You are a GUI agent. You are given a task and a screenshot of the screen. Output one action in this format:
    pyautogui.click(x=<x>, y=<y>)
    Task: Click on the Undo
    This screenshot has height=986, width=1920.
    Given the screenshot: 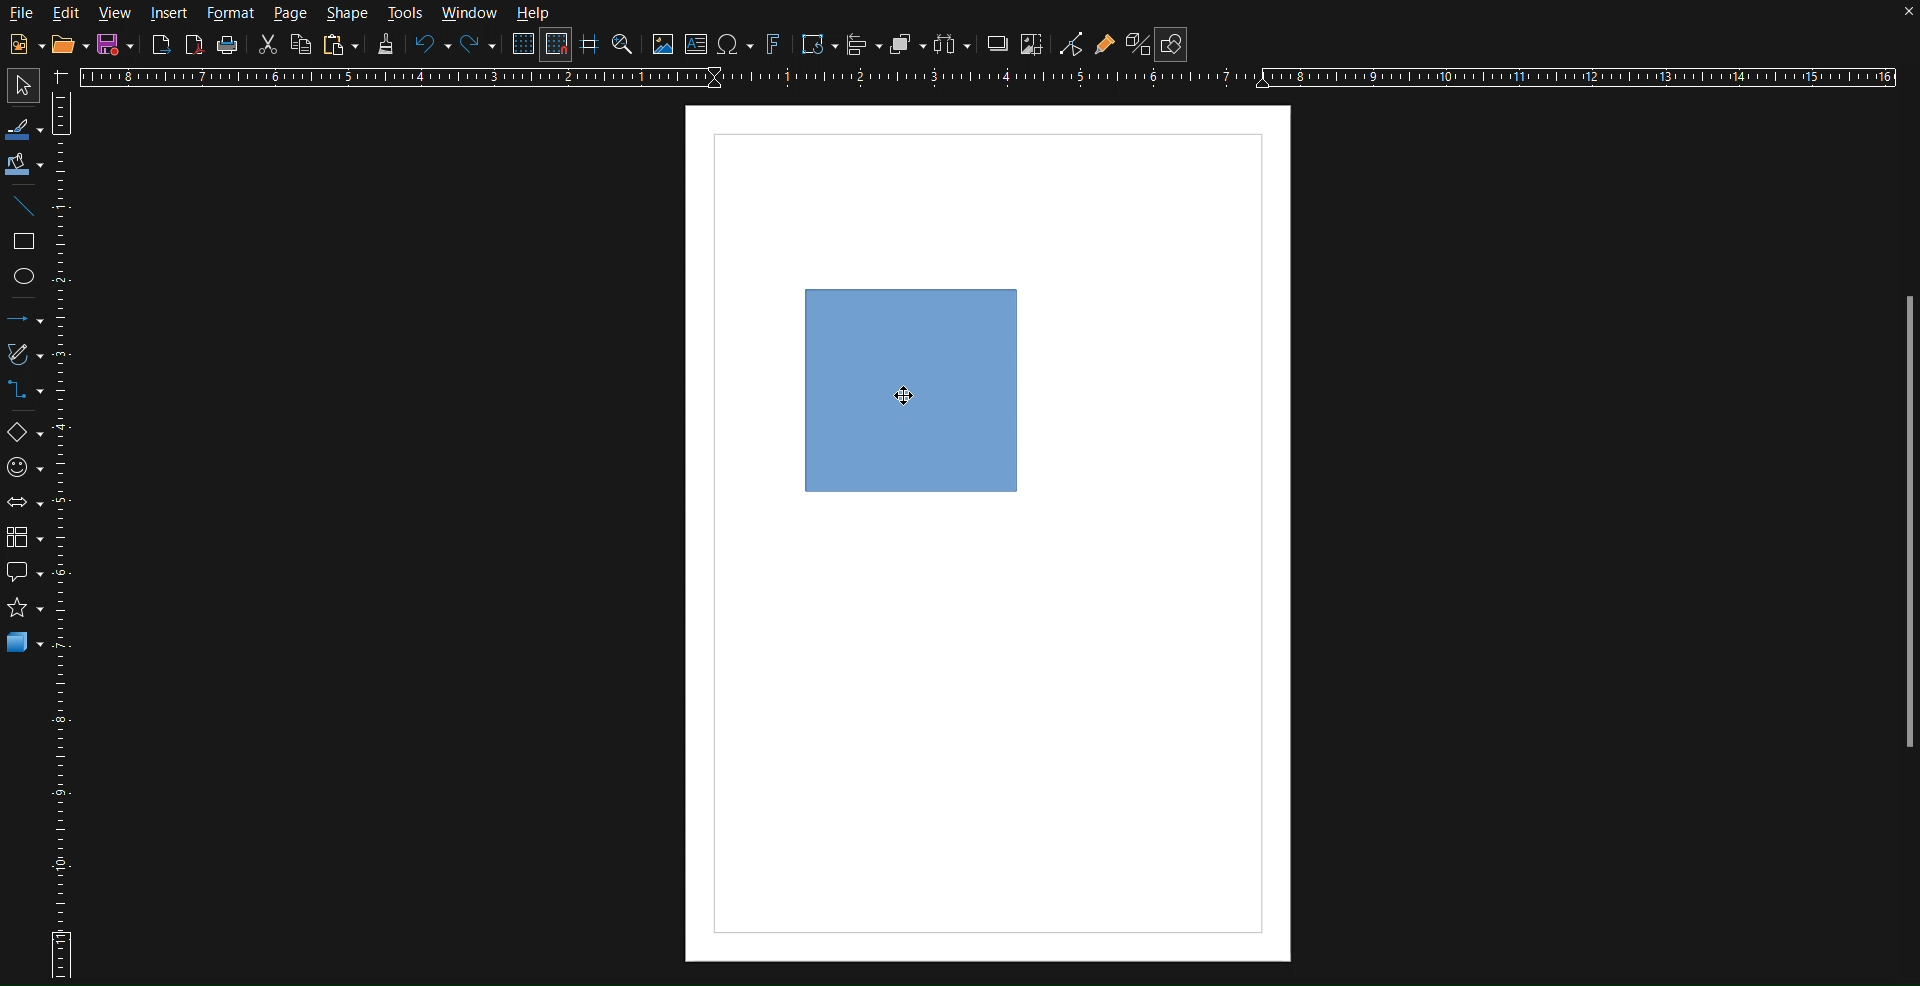 What is the action you would take?
    pyautogui.click(x=431, y=46)
    